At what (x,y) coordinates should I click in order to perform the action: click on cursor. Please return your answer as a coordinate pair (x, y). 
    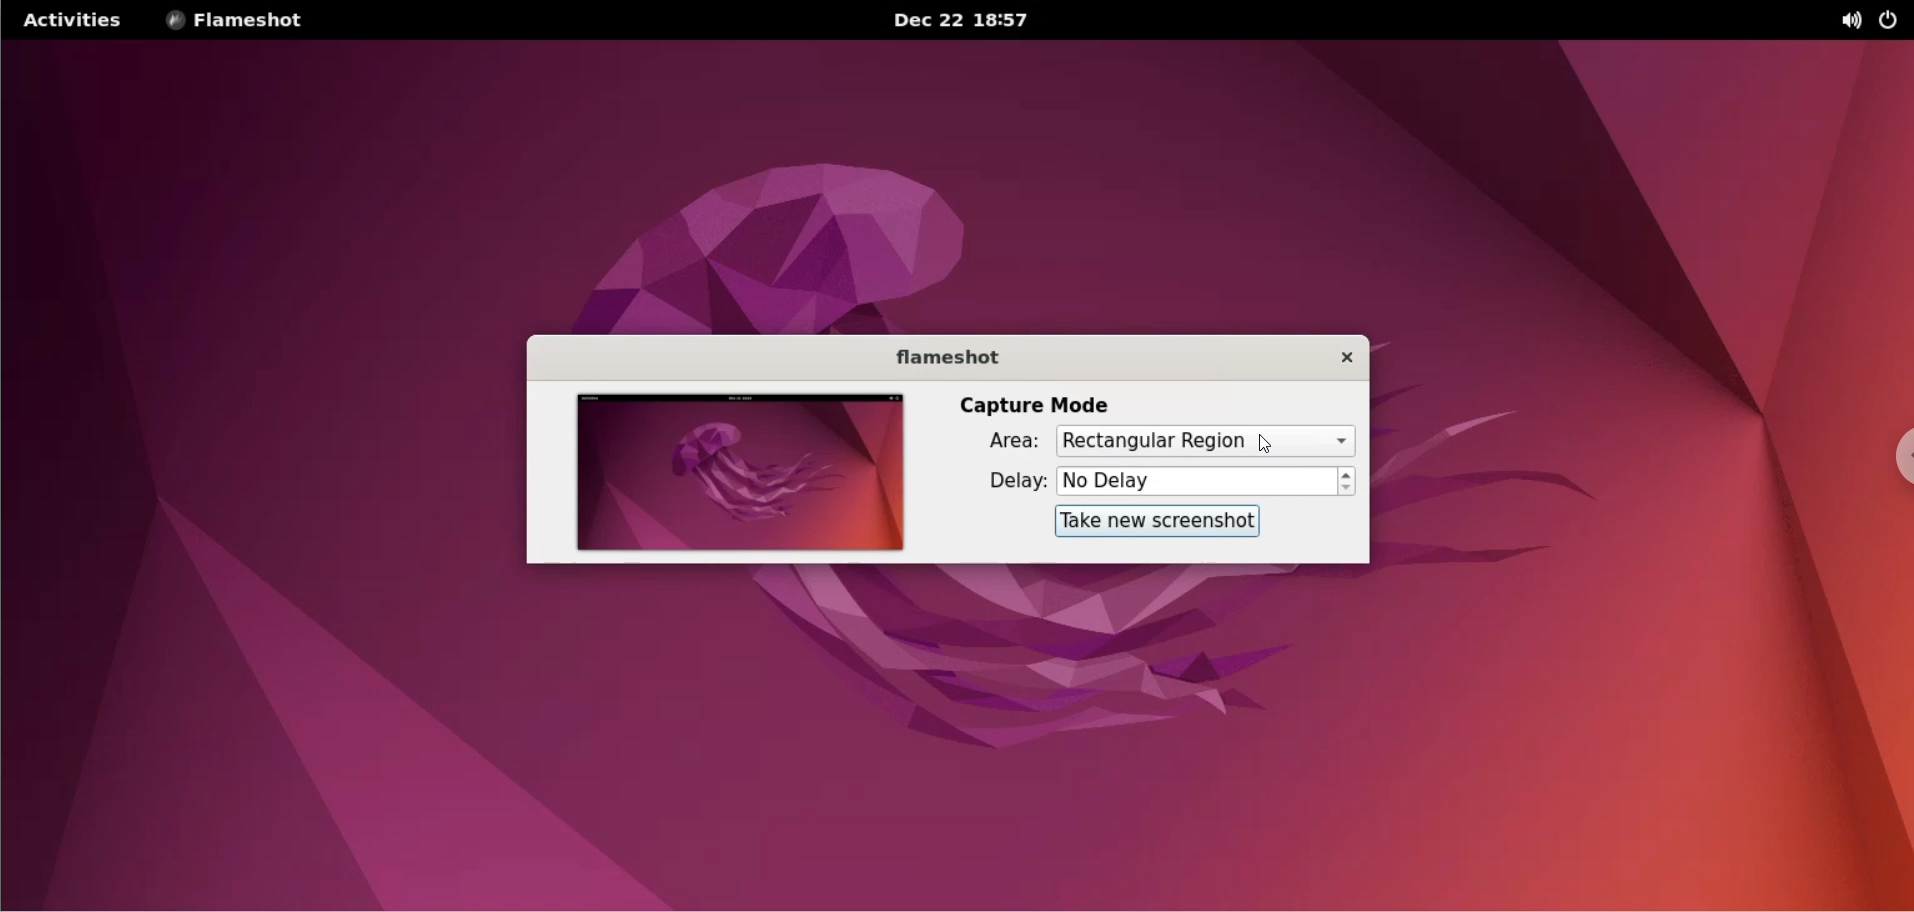
    Looking at the image, I should click on (1270, 442).